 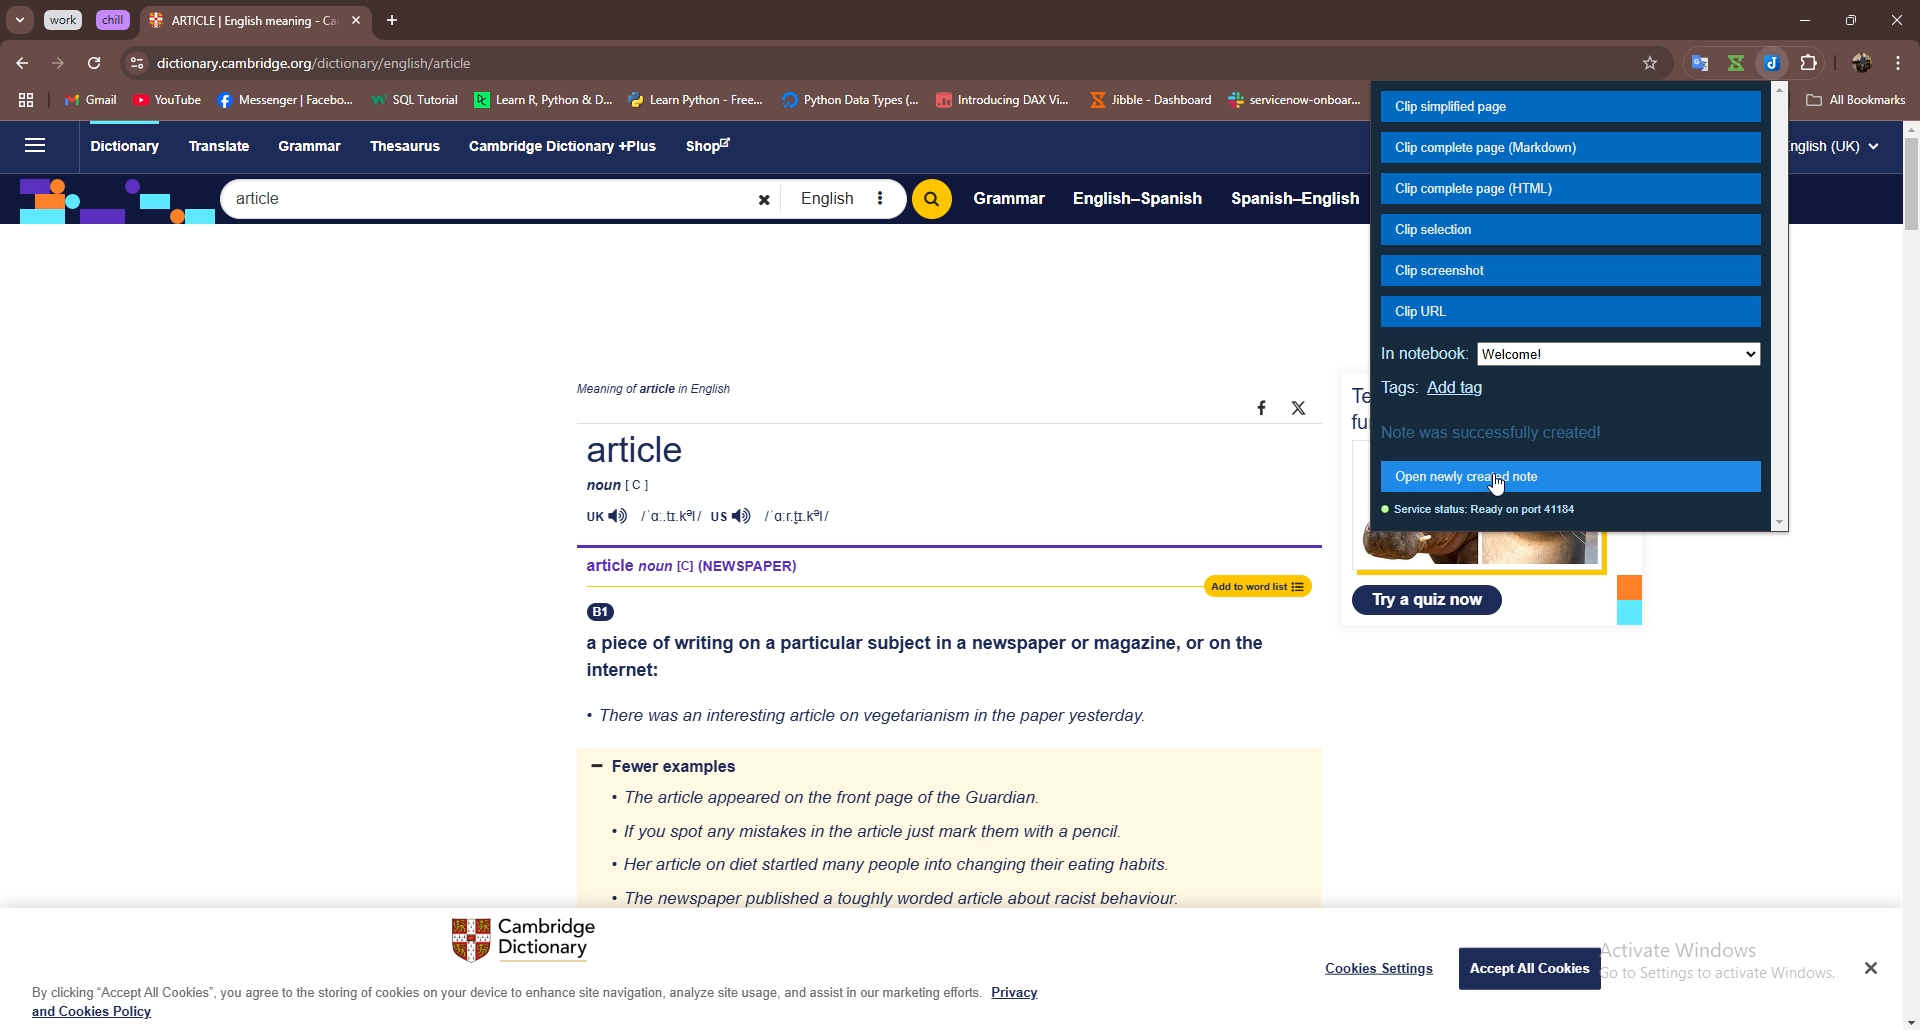 What do you see at coordinates (943, 830) in the screenshot?
I see `= Fewer examples
« The article appeared on the front page of the Guardian.
« If you spot any mistakes in the article just mark them with a pencil.
* Her article on diet startled many people into changing their eating habits.
« The newspaper published a toughly worded article about racist behaviour.` at bounding box center [943, 830].